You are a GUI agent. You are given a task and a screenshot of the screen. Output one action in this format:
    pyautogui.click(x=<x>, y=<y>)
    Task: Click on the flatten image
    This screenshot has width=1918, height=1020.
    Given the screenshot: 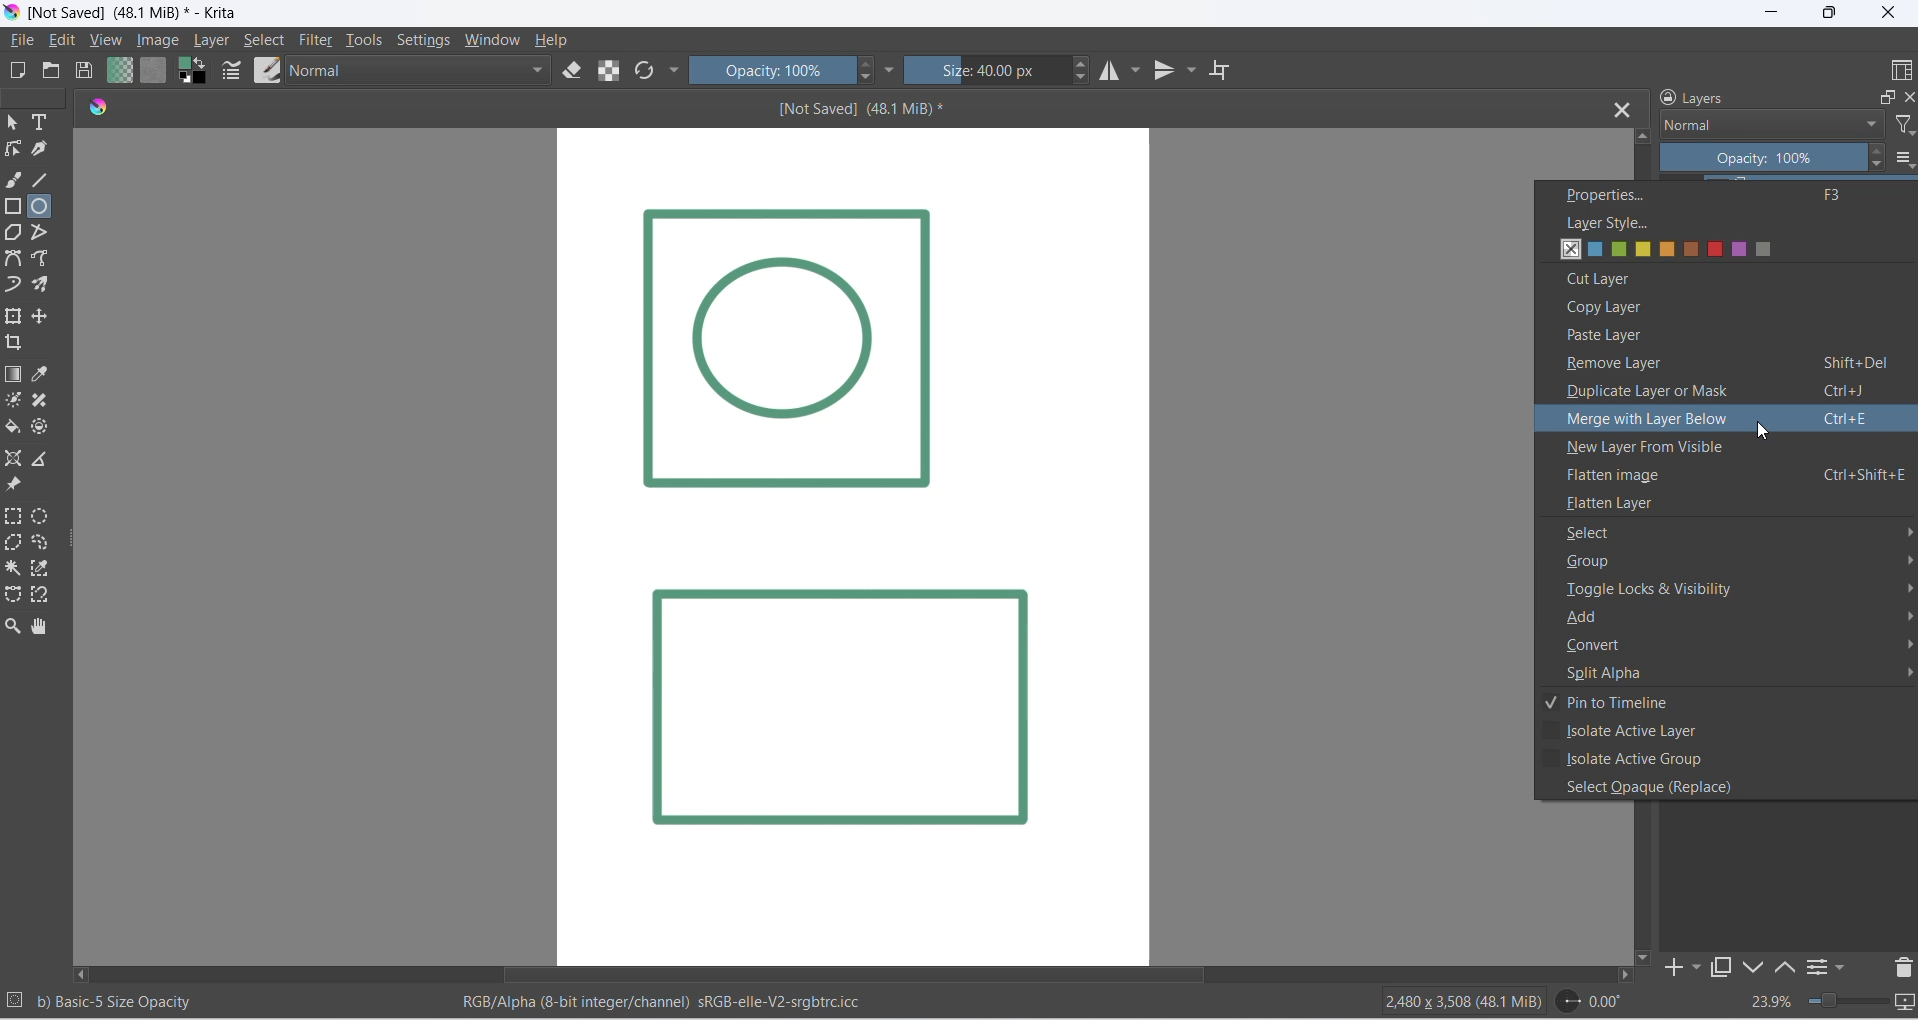 What is the action you would take?
    pyautogui.click(x=1730, y=475)
    